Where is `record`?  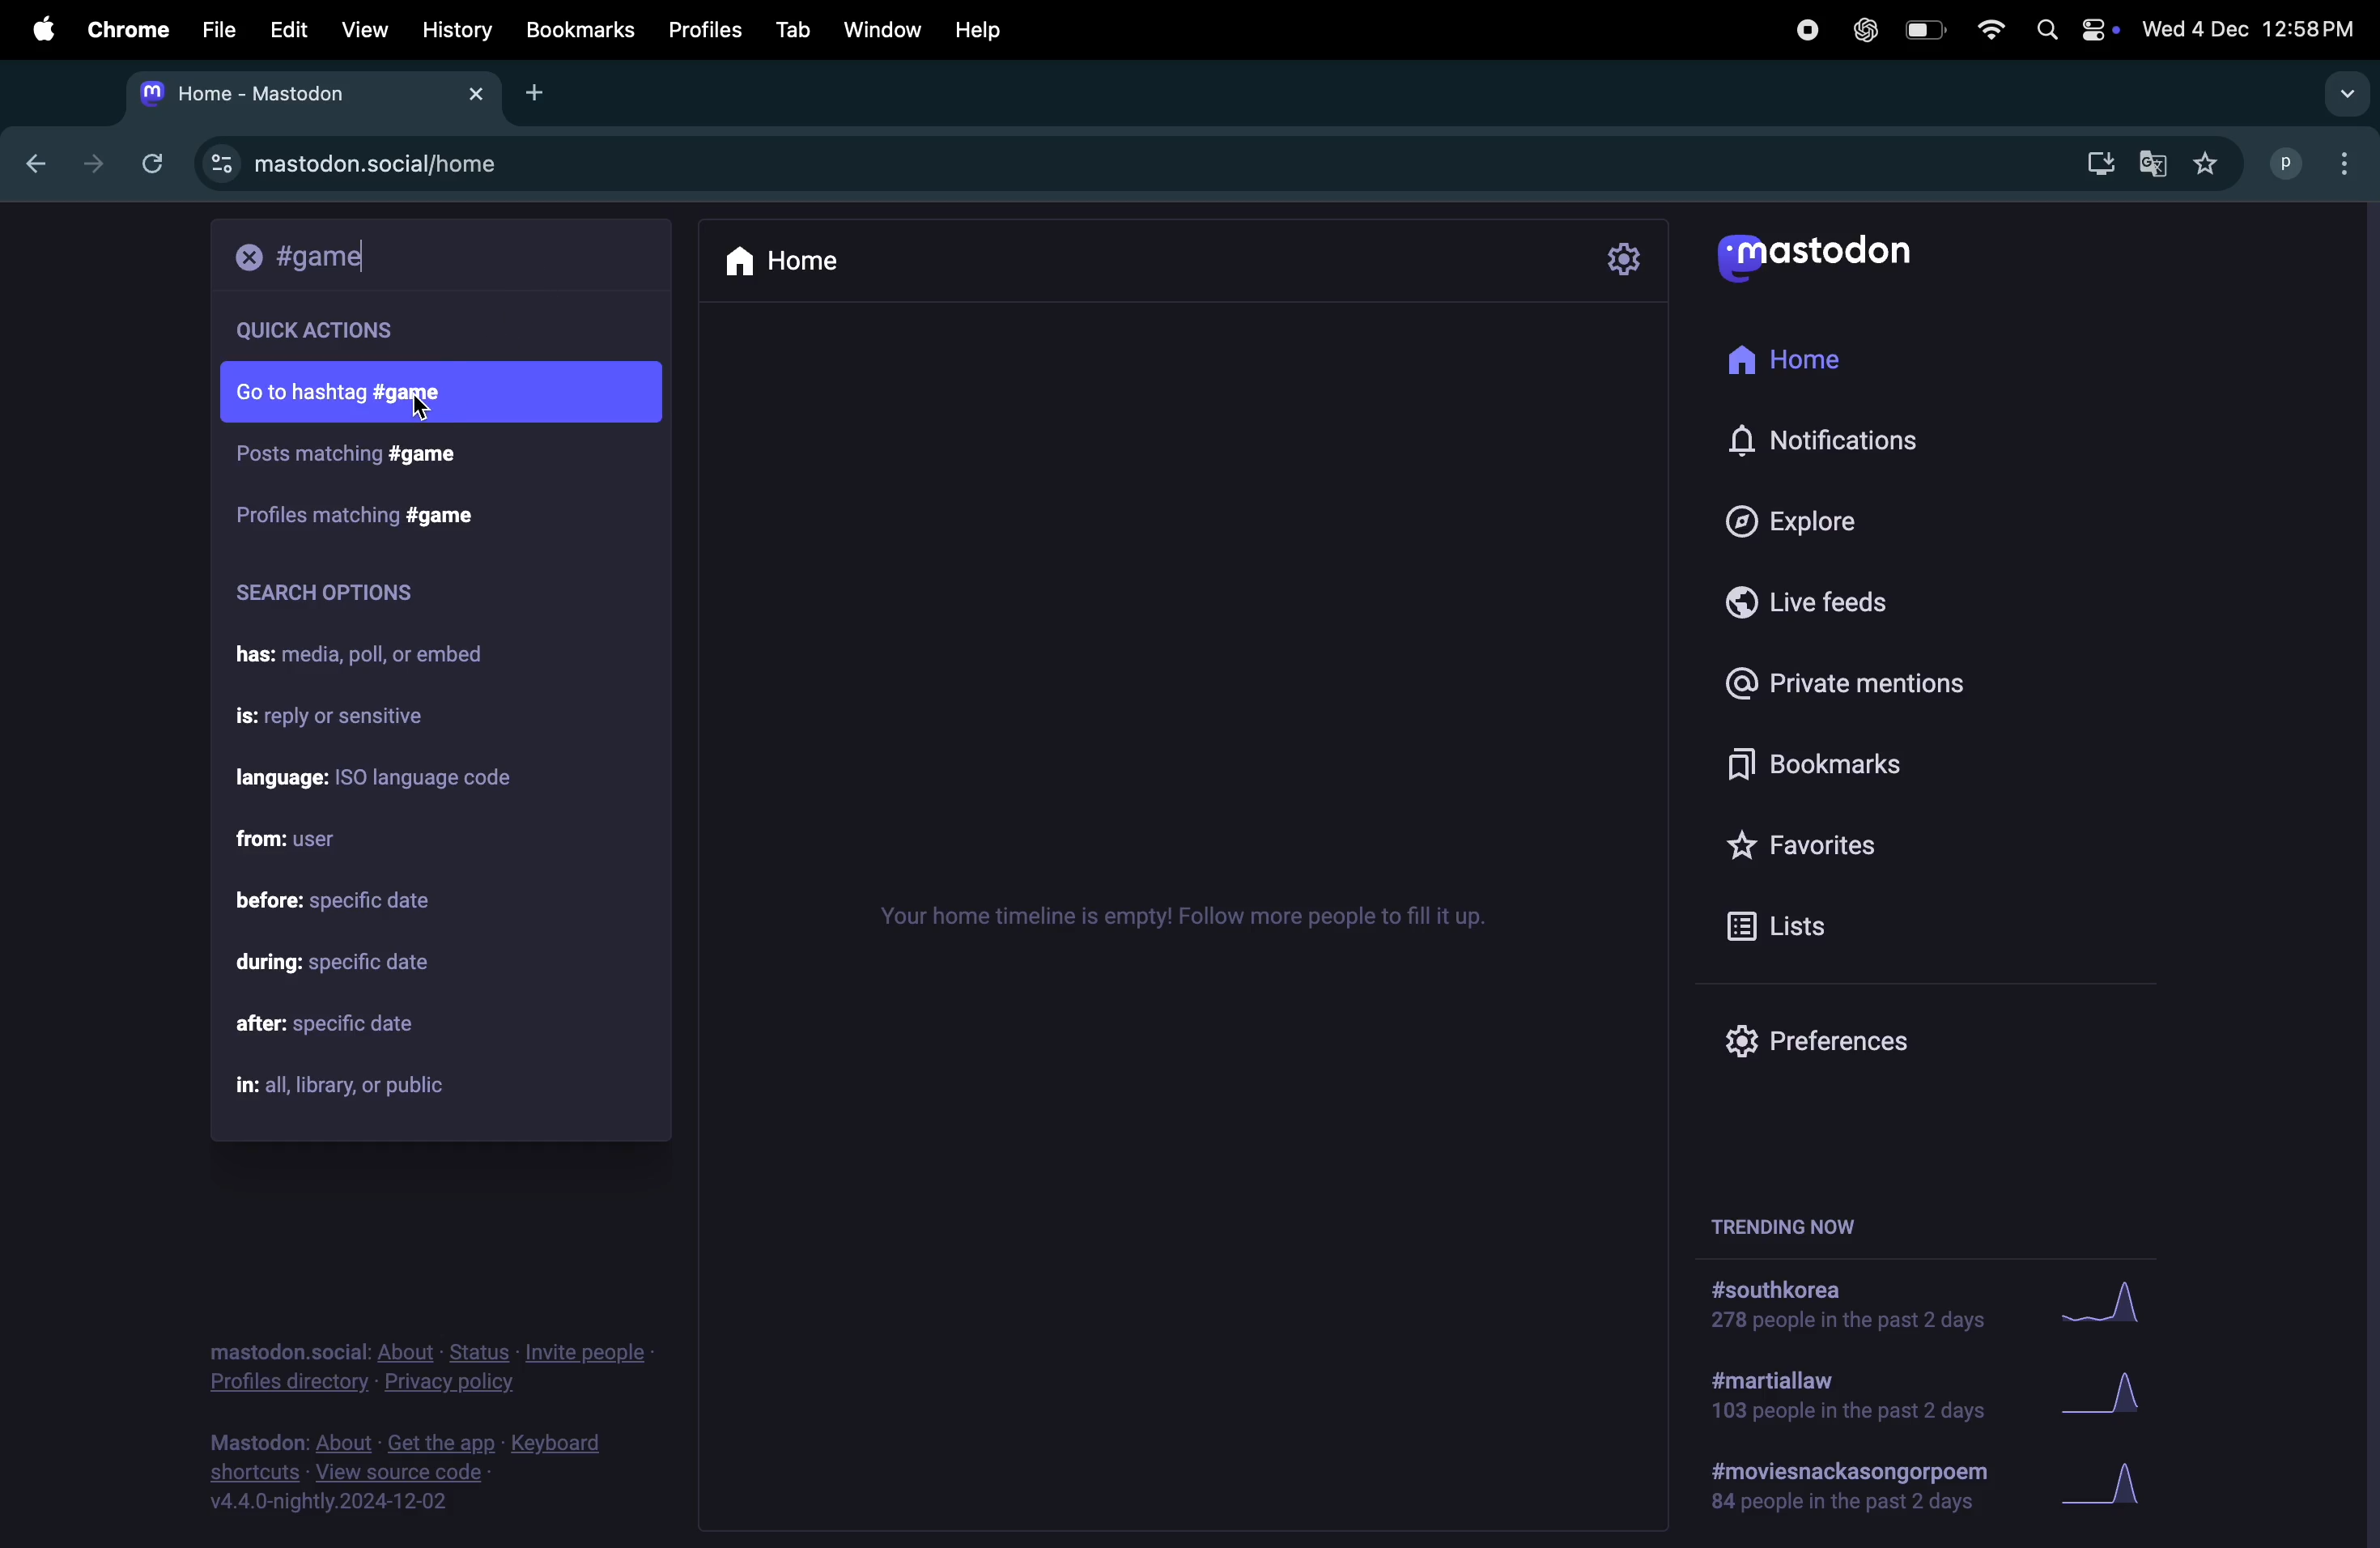
record is located at coordinates (1806, 30).